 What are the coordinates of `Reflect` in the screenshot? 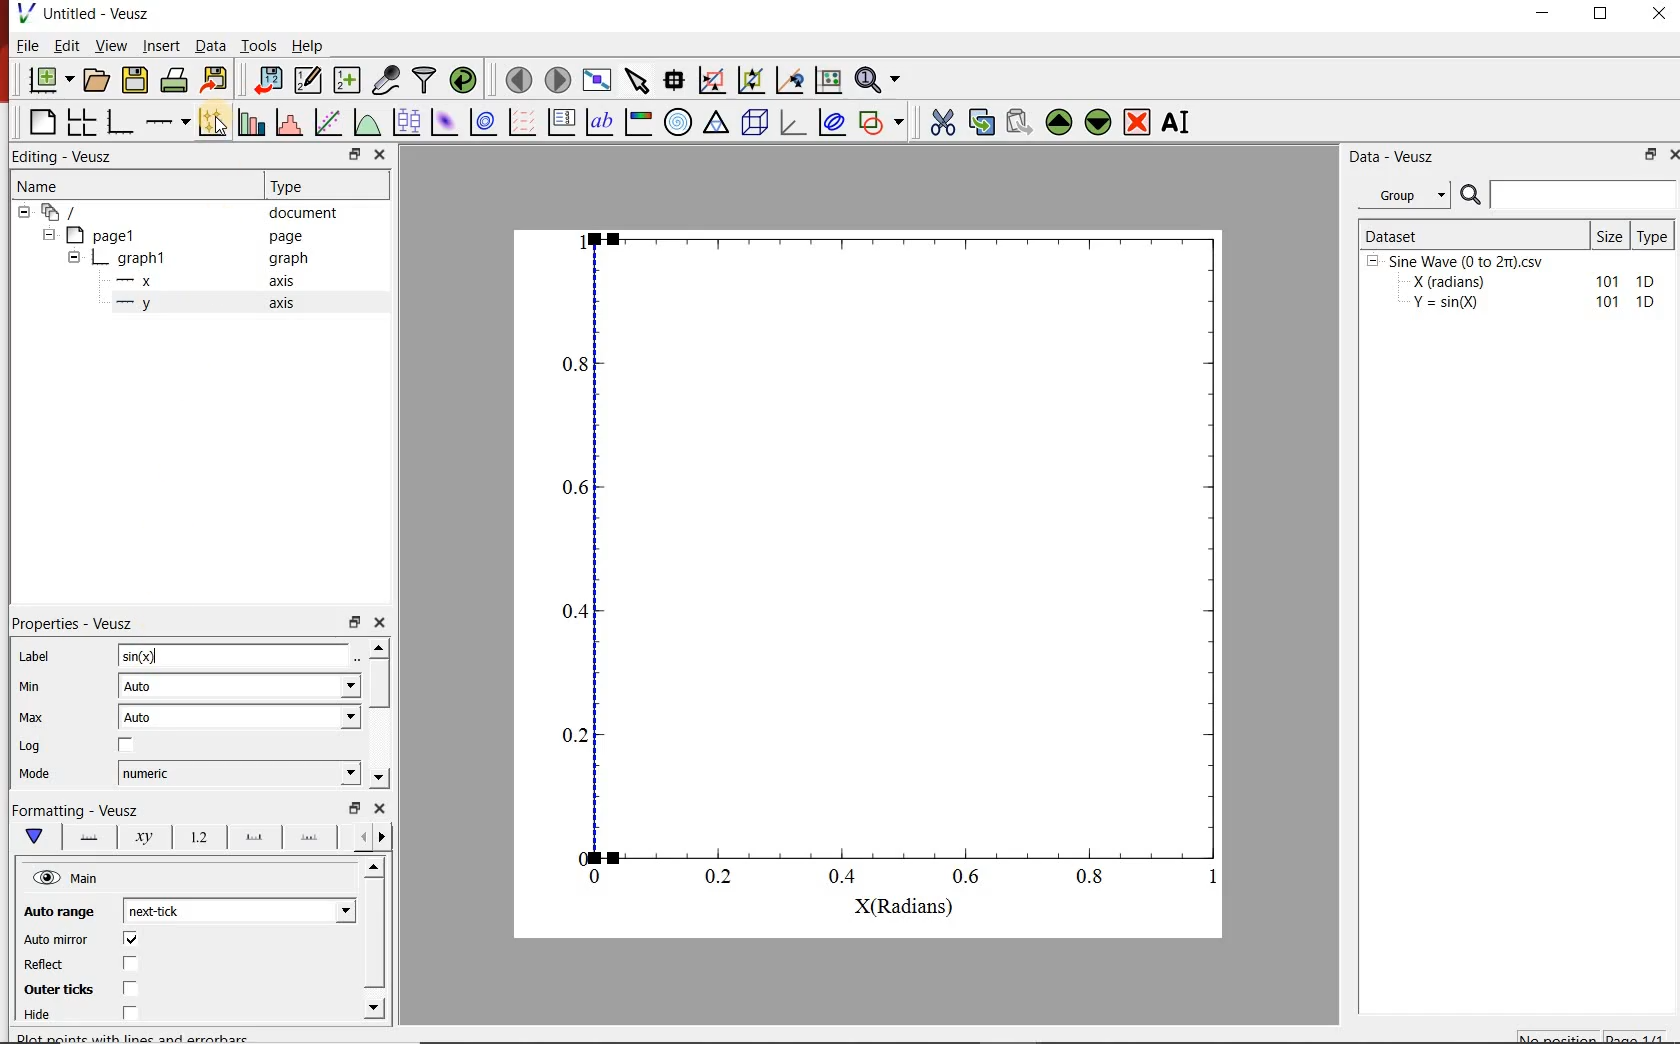 It's located at (46, 965).